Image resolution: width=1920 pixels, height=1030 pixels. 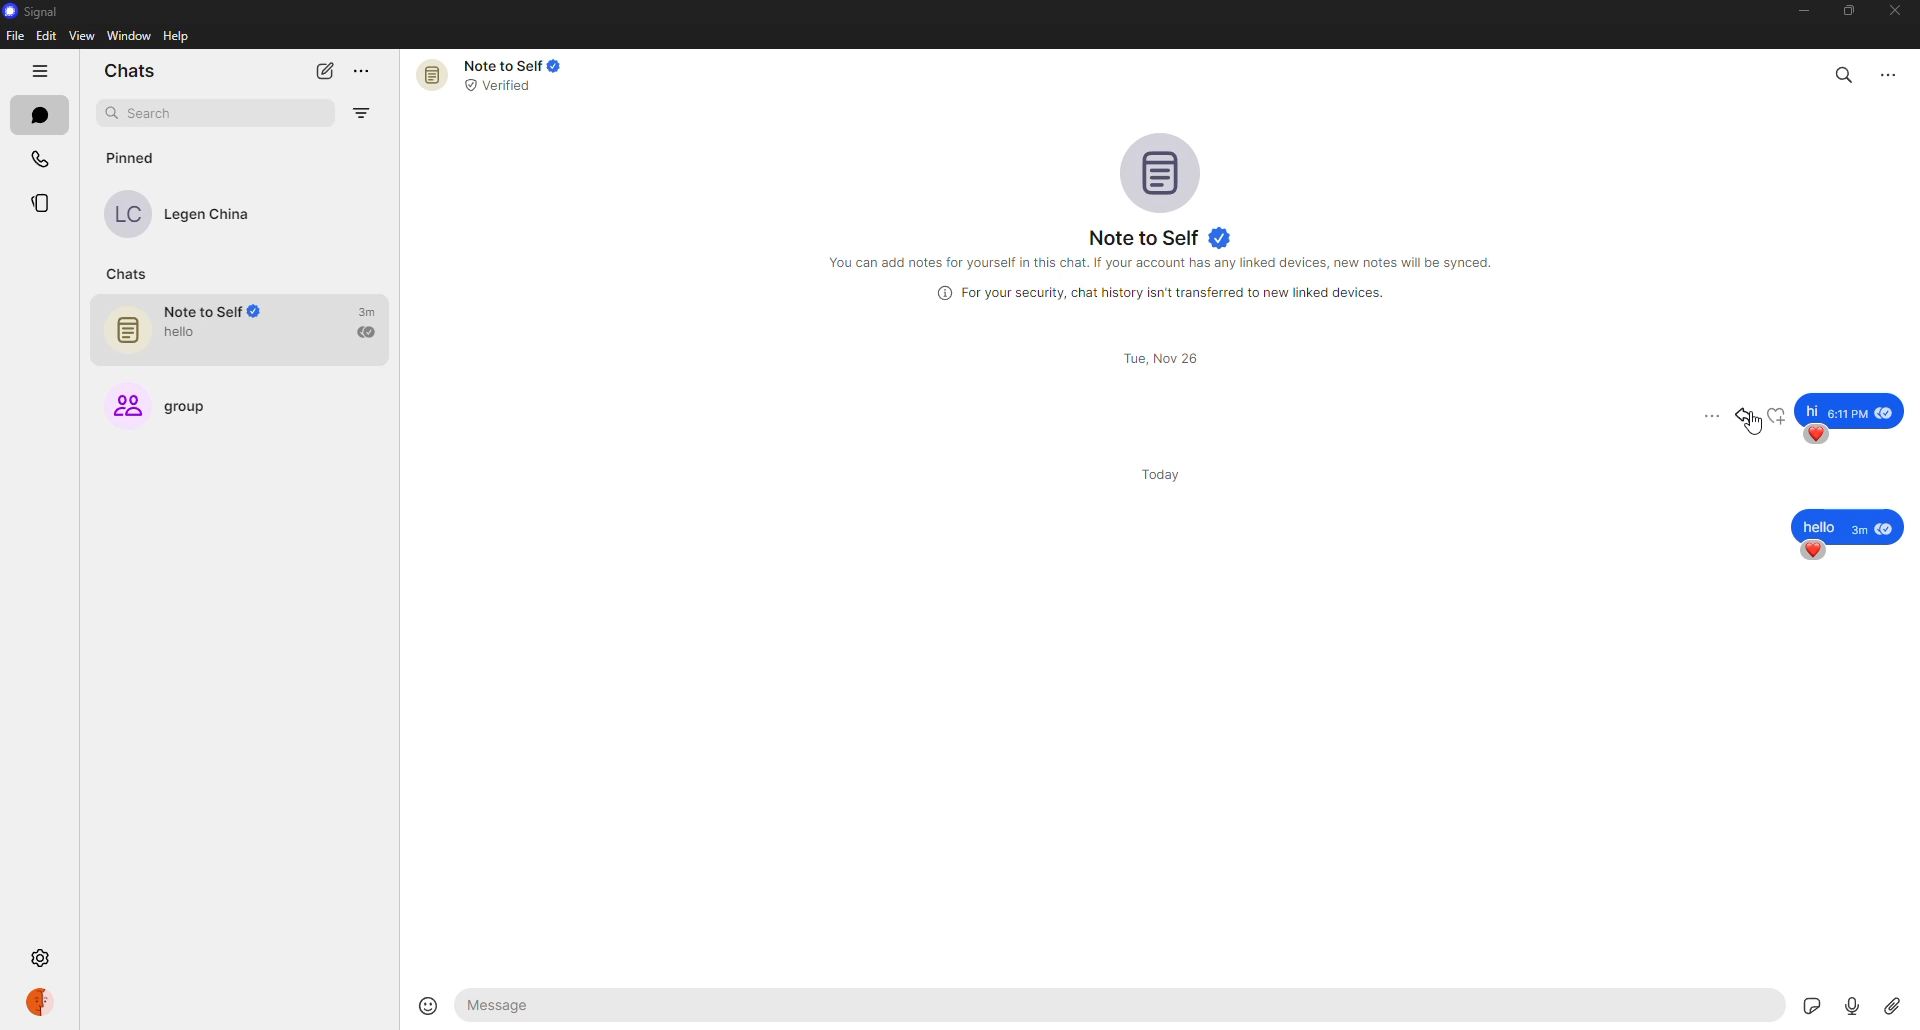 I want to click on emoji, so click(x=428, y=1004).